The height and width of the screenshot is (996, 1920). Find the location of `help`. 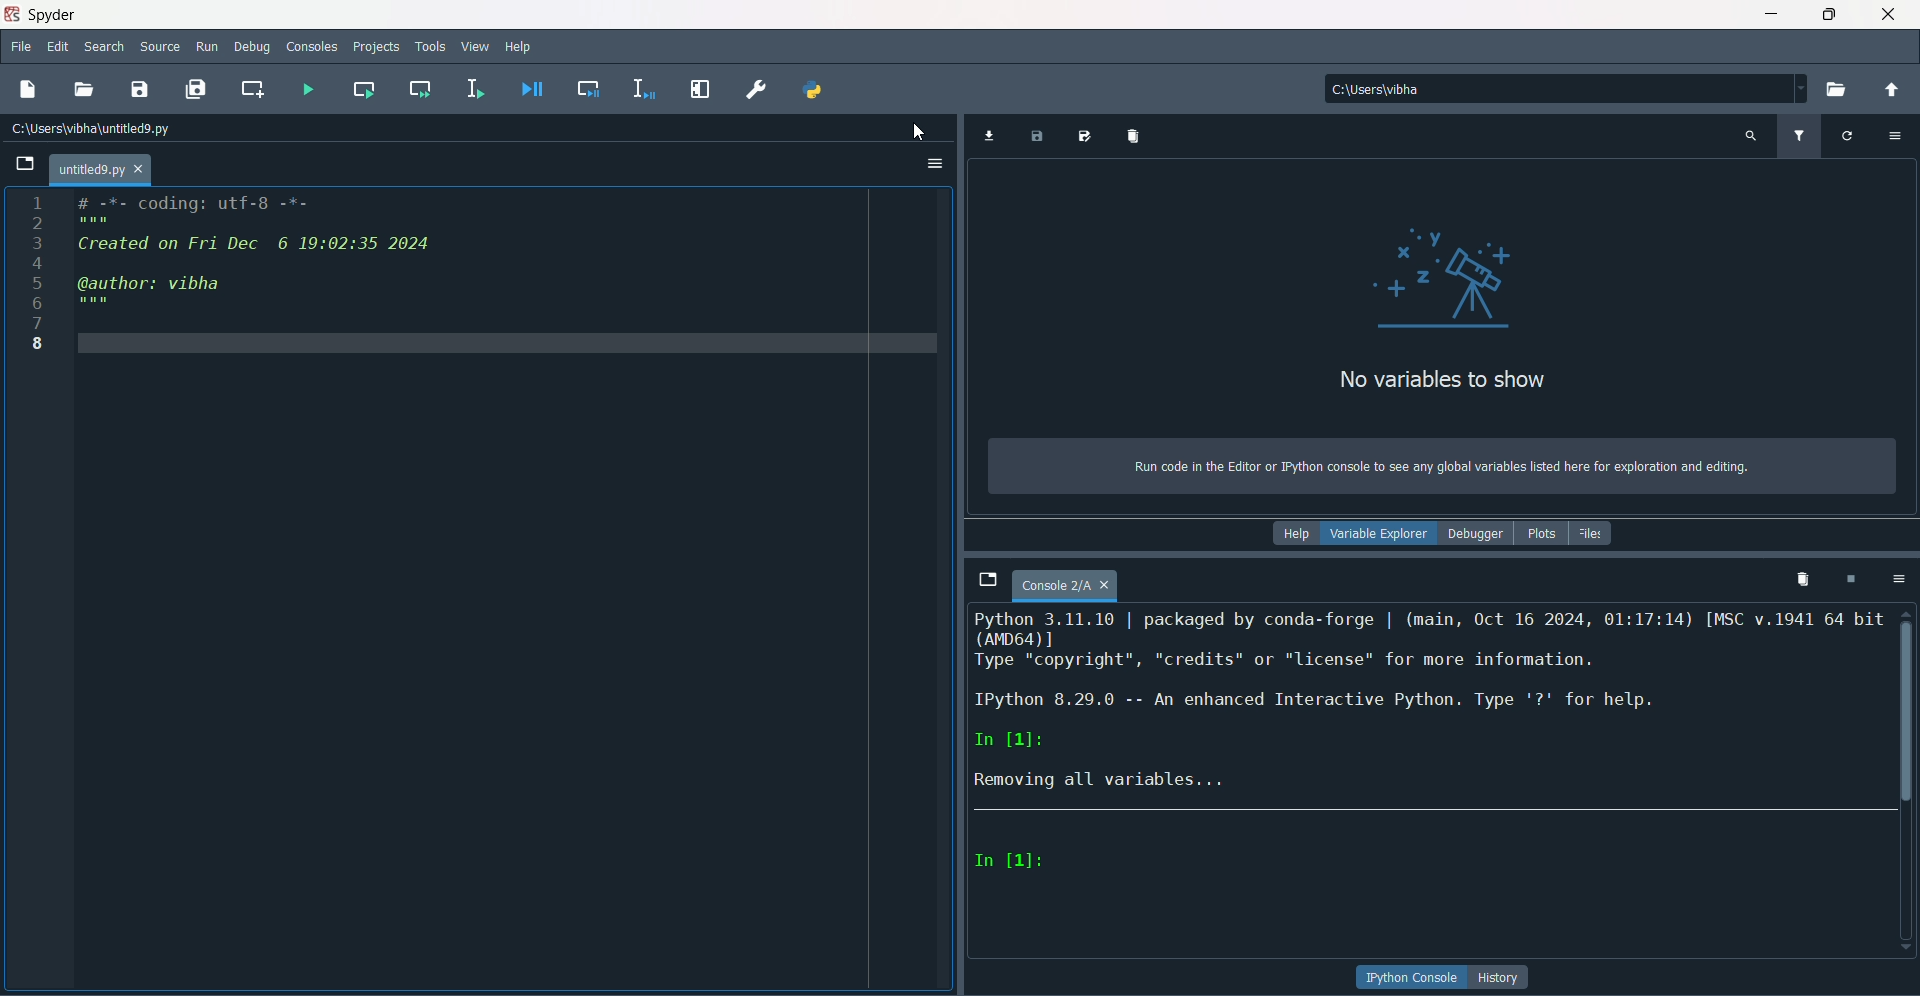

help is located at coordinates (520, 48).